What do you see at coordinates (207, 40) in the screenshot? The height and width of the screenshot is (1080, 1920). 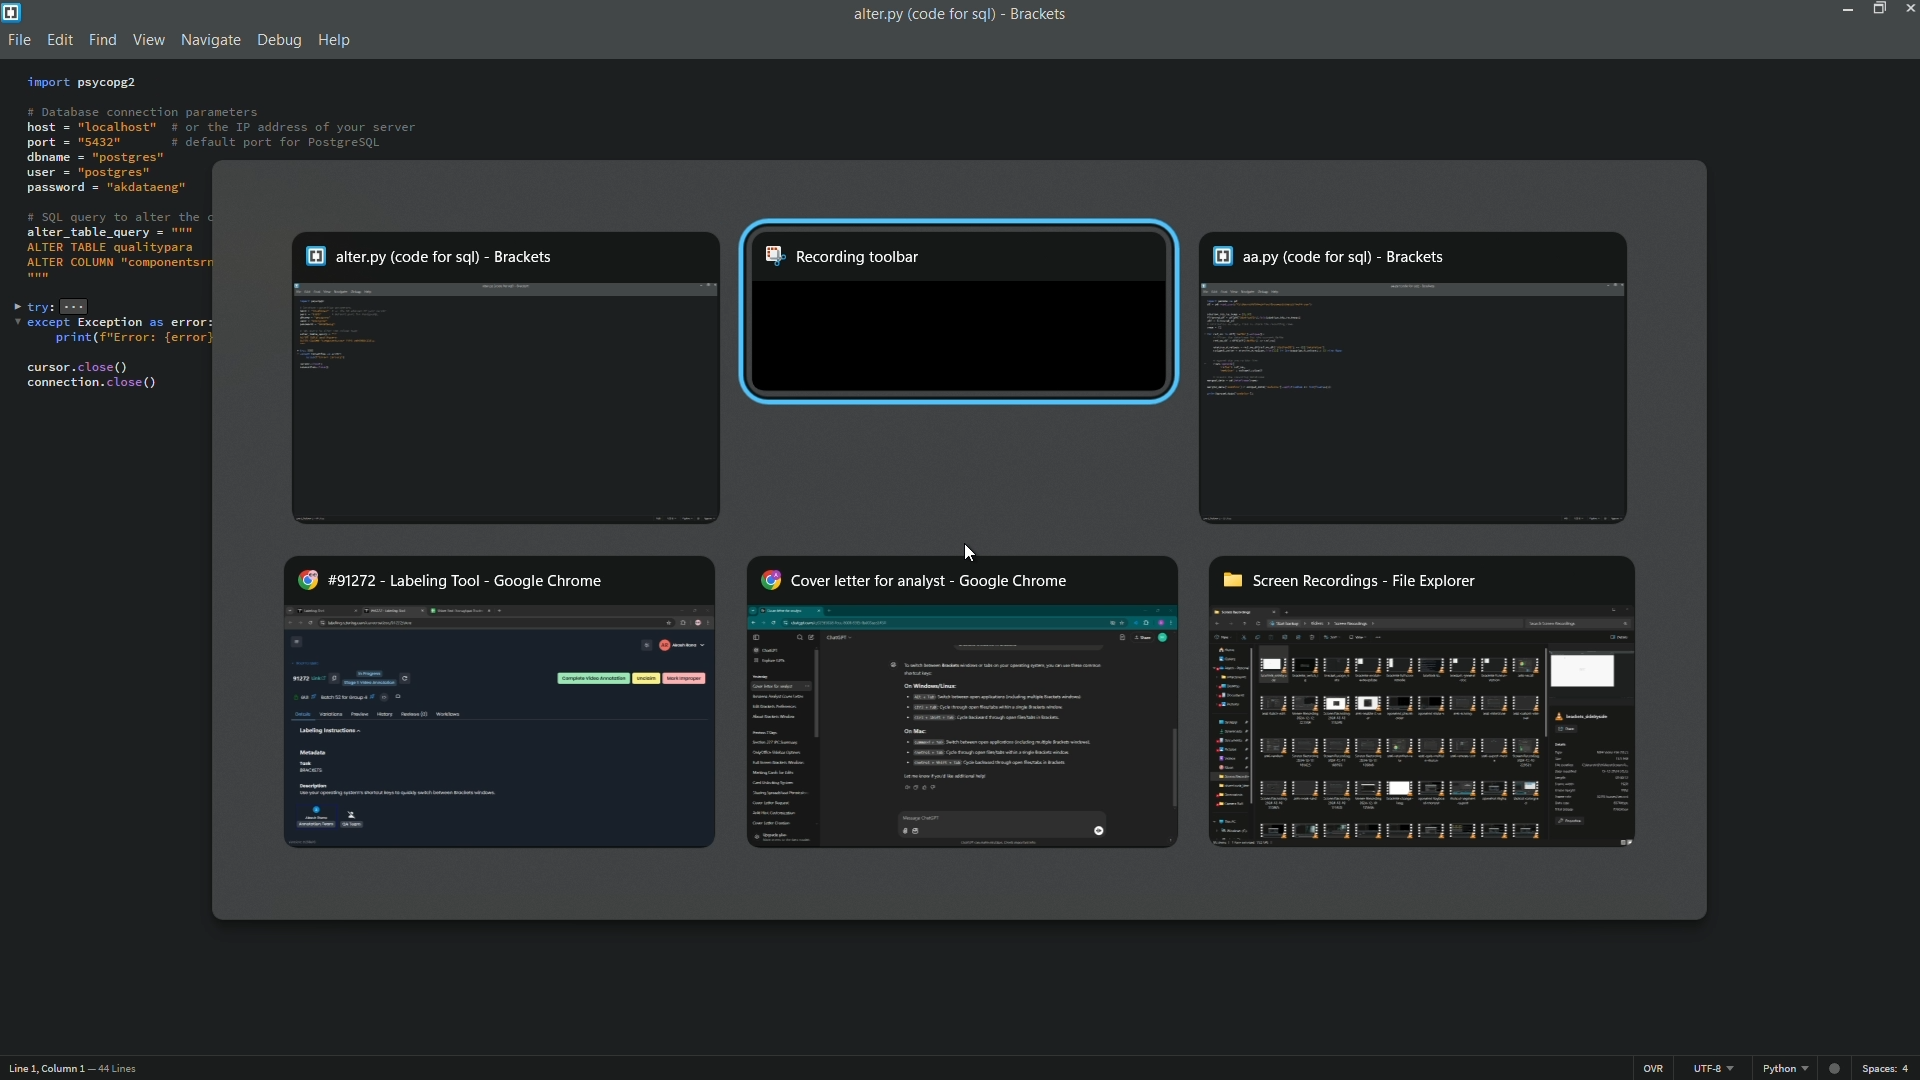 I see `navigate menu` at bounding box center [207, 40].